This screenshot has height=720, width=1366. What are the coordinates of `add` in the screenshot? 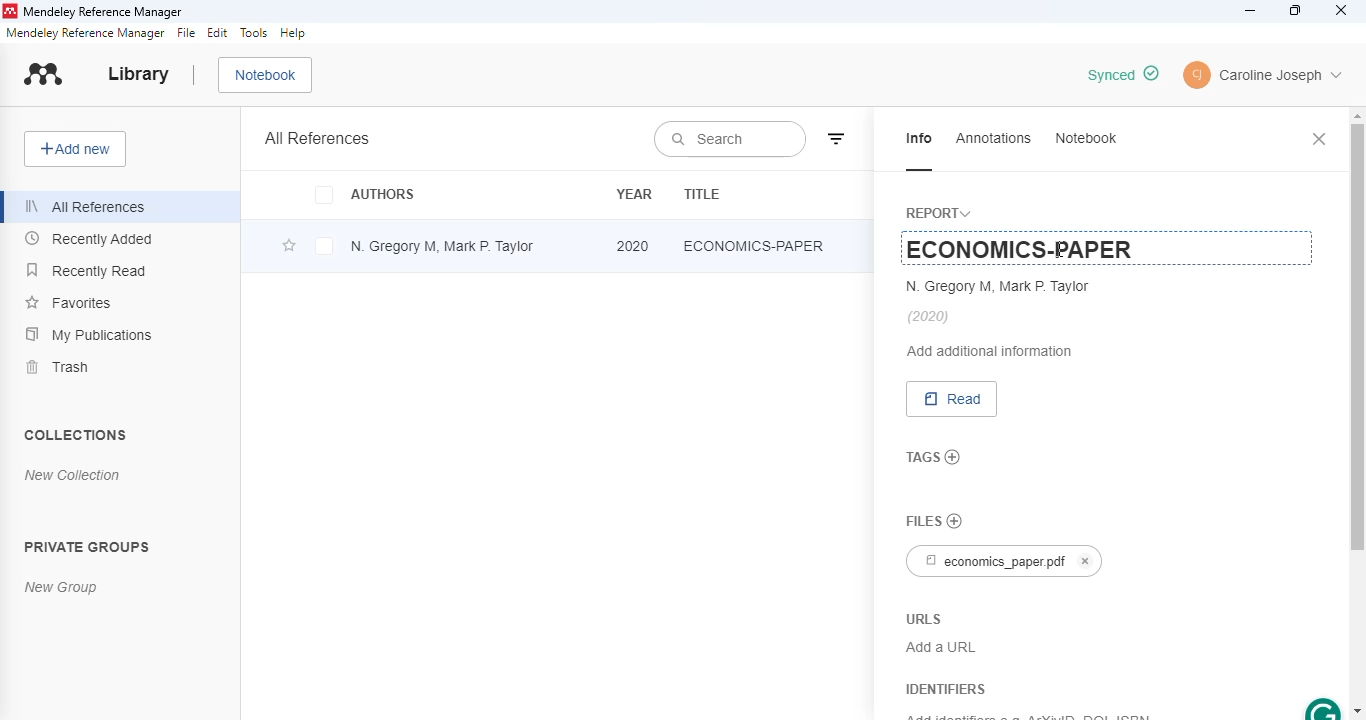 It's located at (954, 458).